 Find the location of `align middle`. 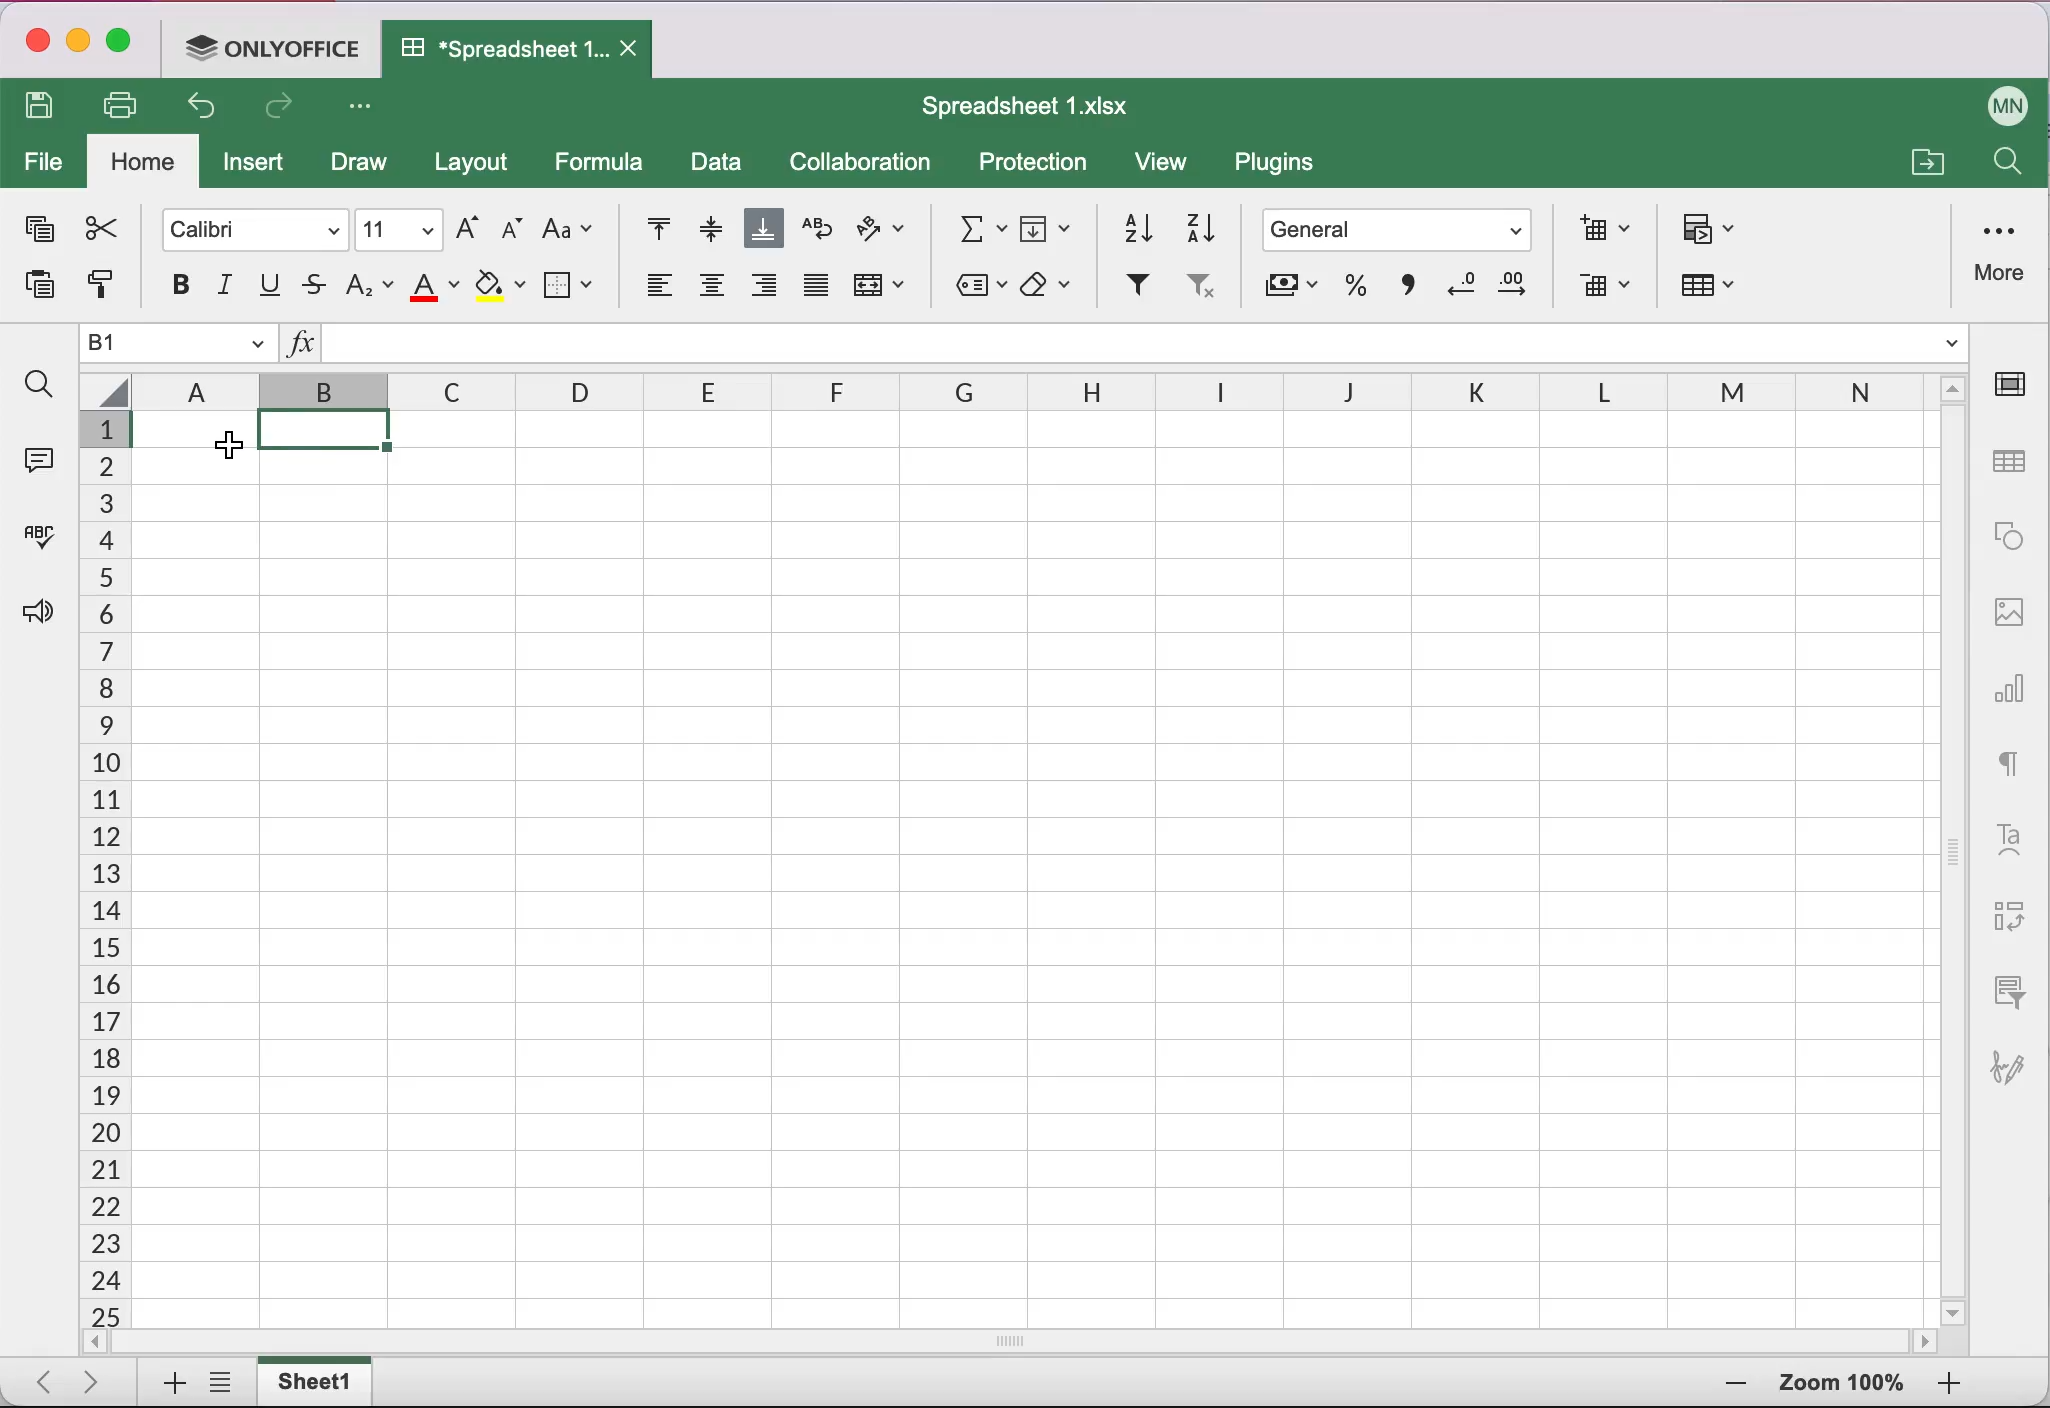

align middle is located at coordinates (707, 228).